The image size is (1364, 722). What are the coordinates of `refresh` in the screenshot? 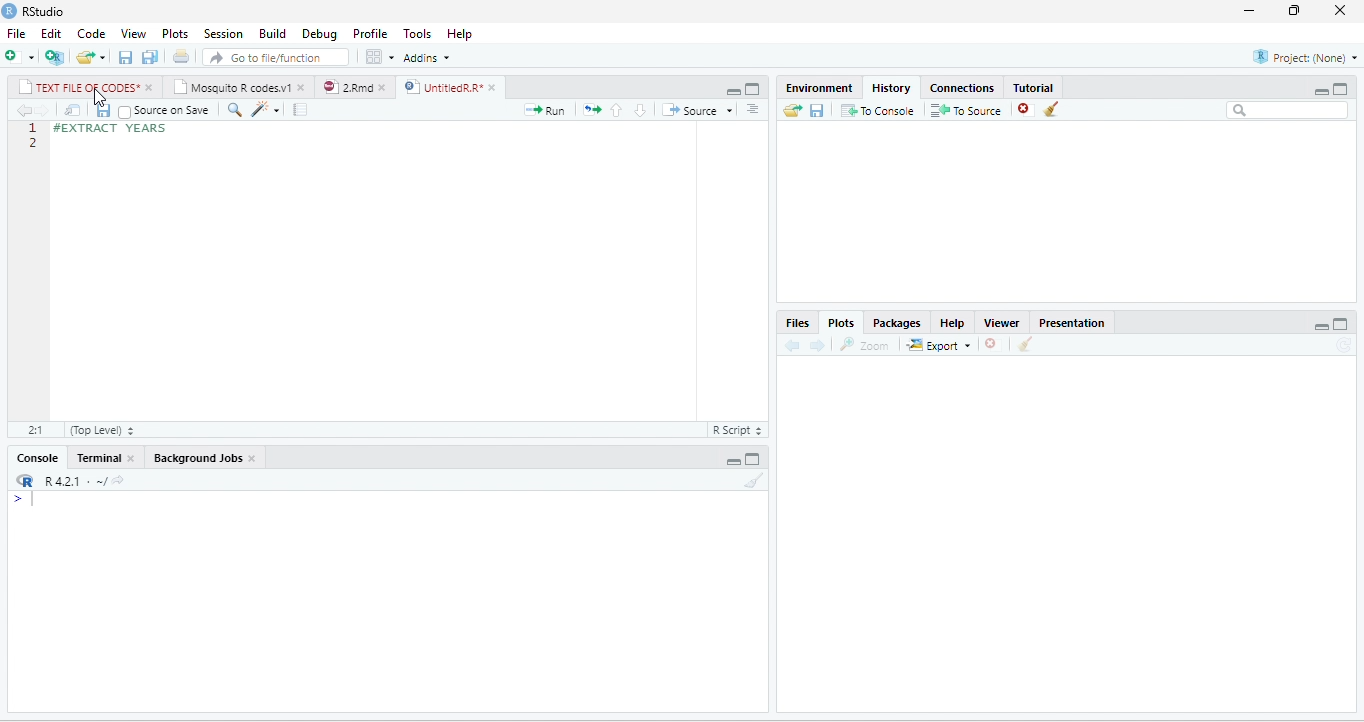 It's located at (1346, 346).